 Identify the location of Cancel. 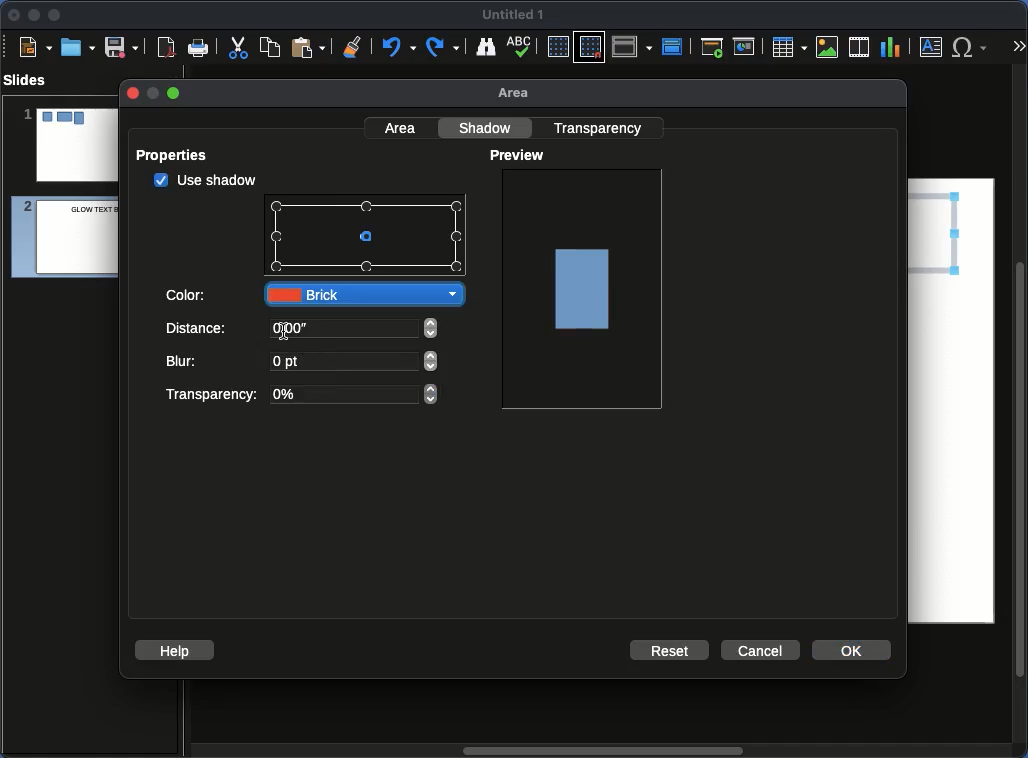
(759, 651).